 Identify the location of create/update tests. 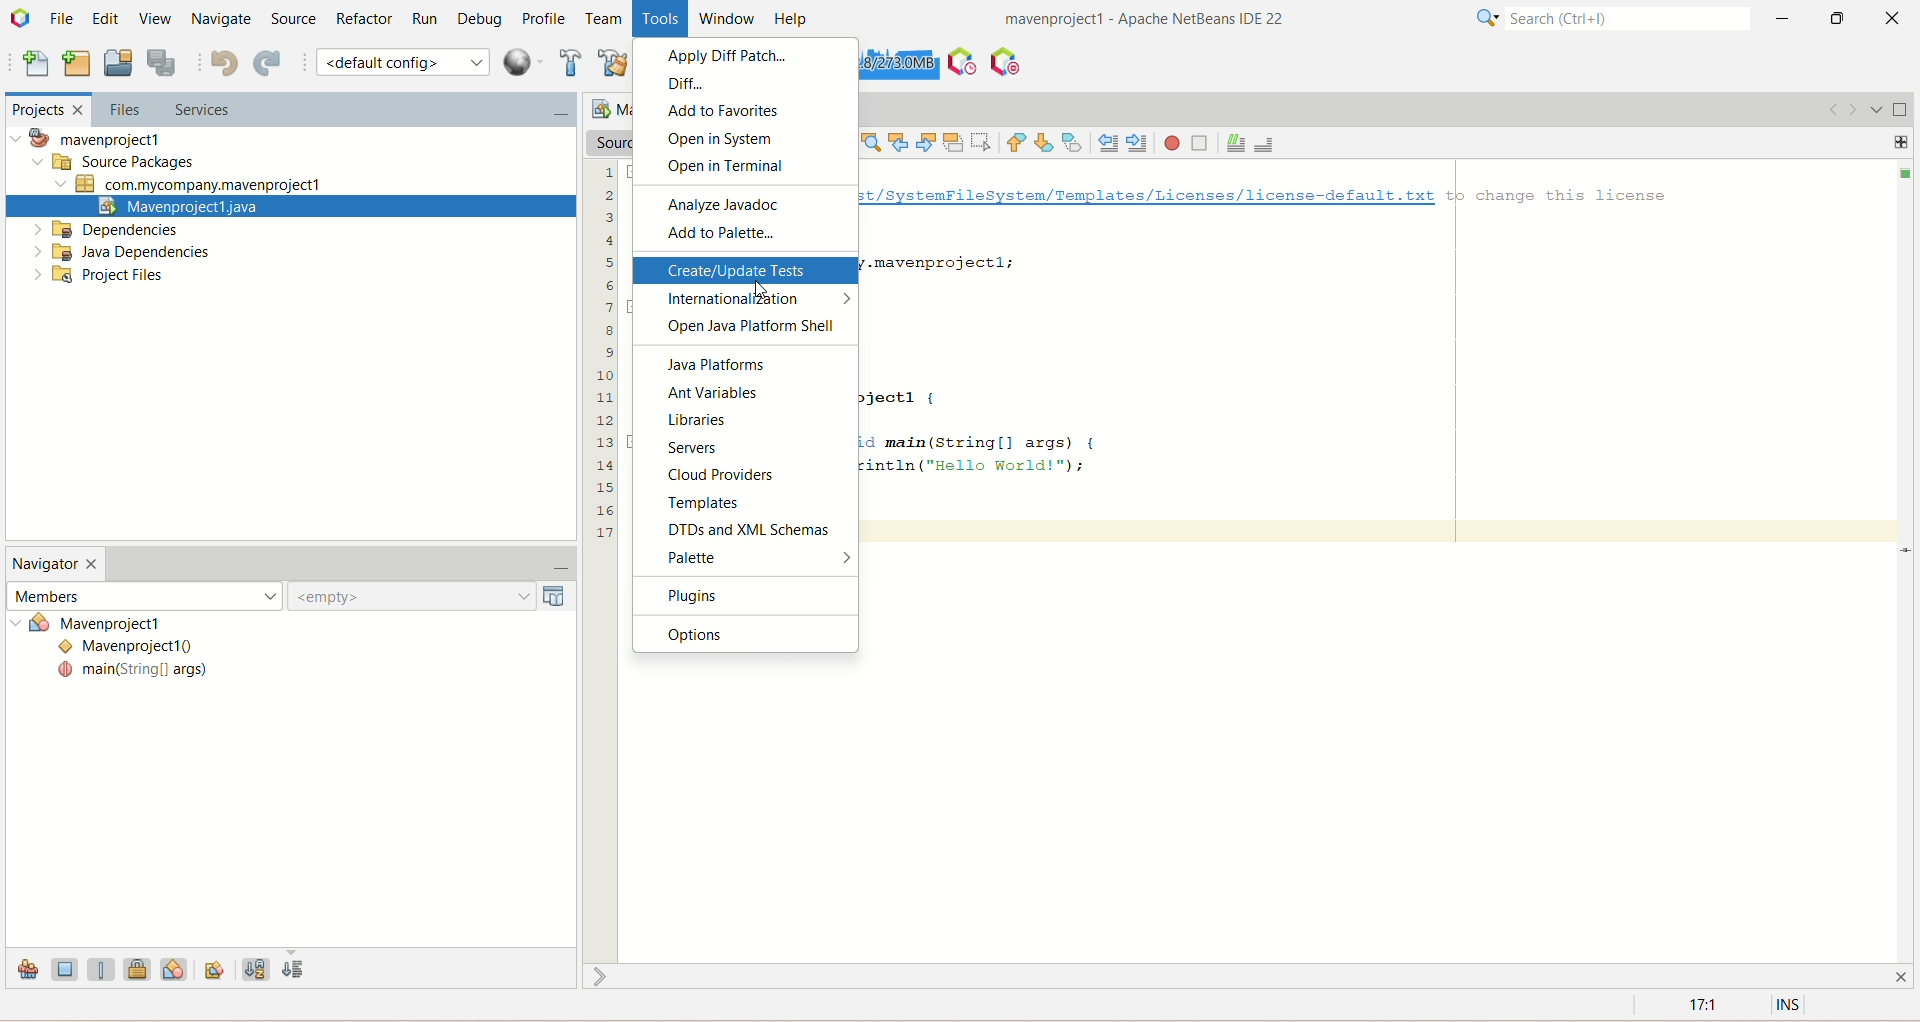
(745, 269).